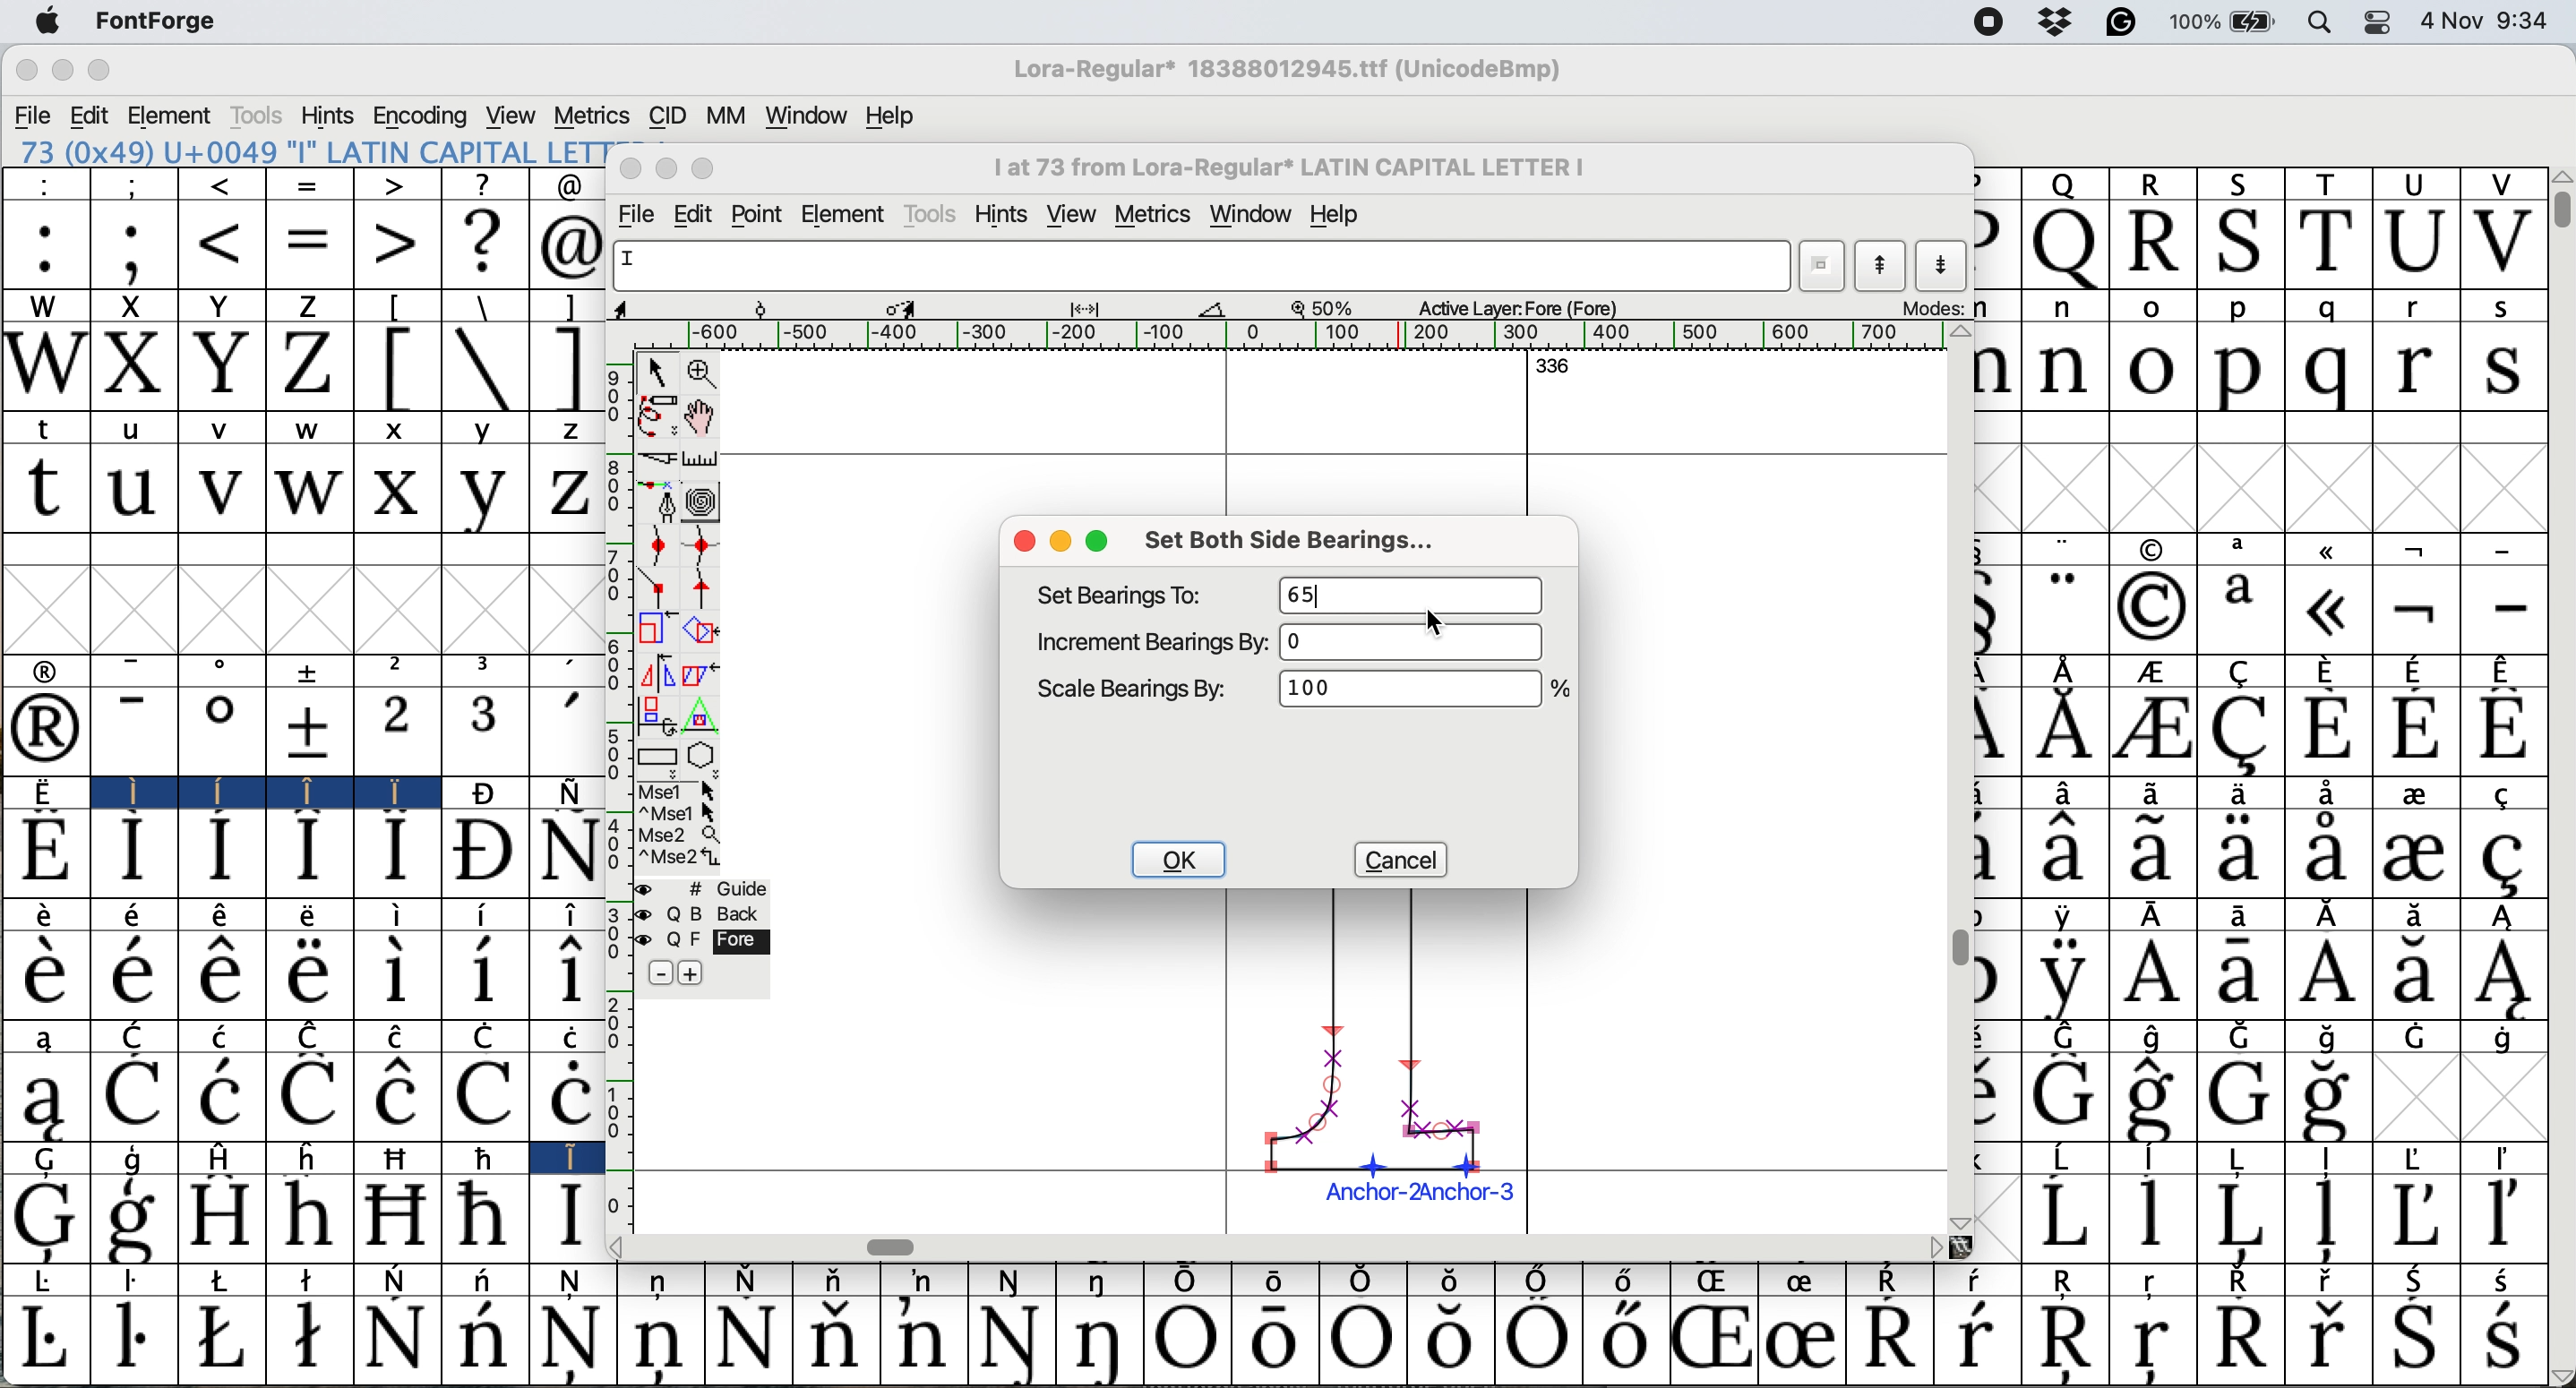 The image size is (2576, 1388). I want to click on Symbol, so click(487, 1158).